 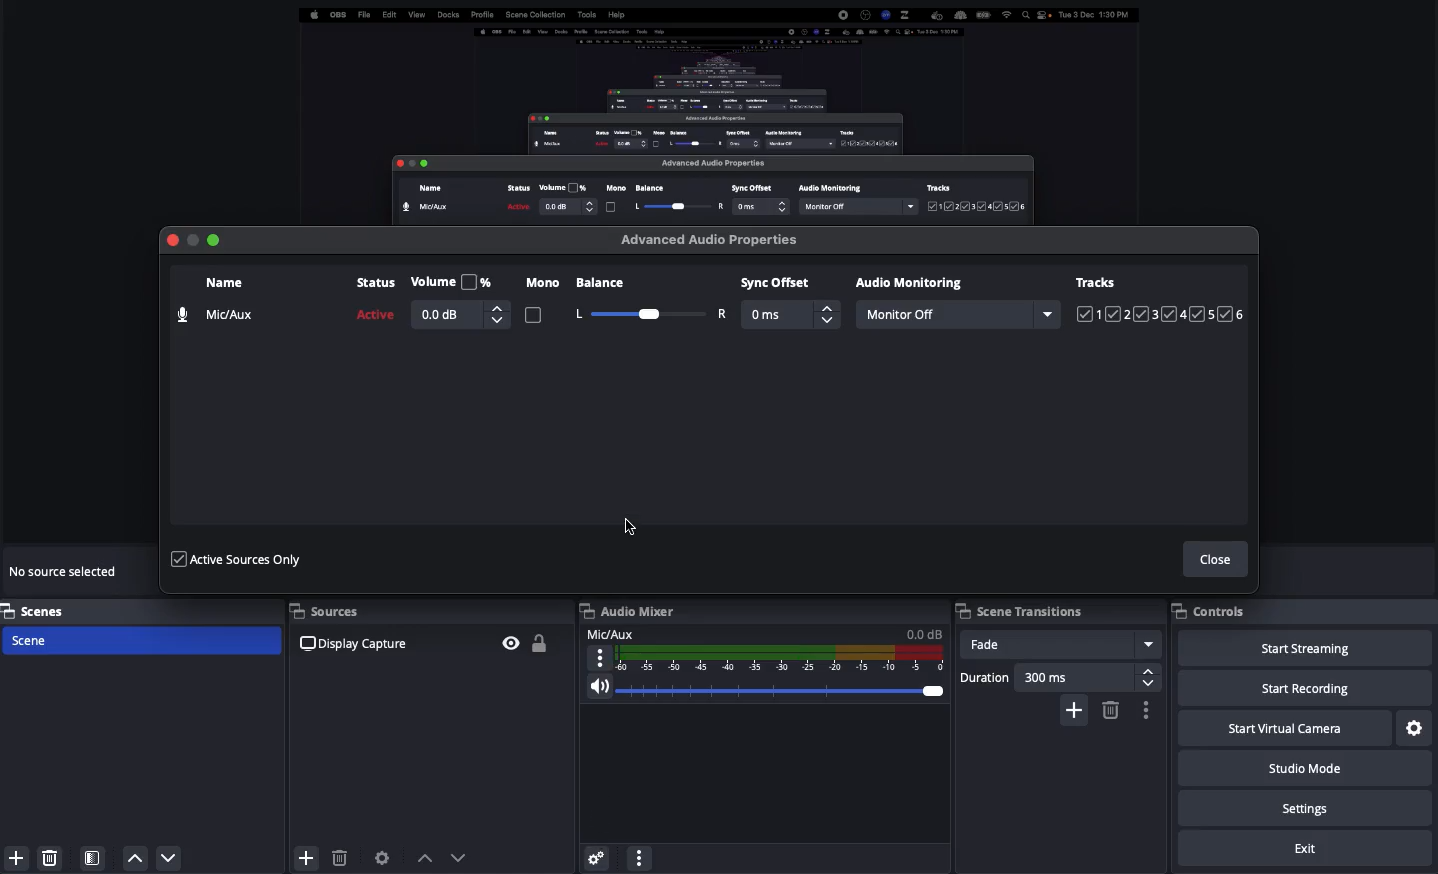 I want to click on Audio mixer, so click(x=627, y=612).